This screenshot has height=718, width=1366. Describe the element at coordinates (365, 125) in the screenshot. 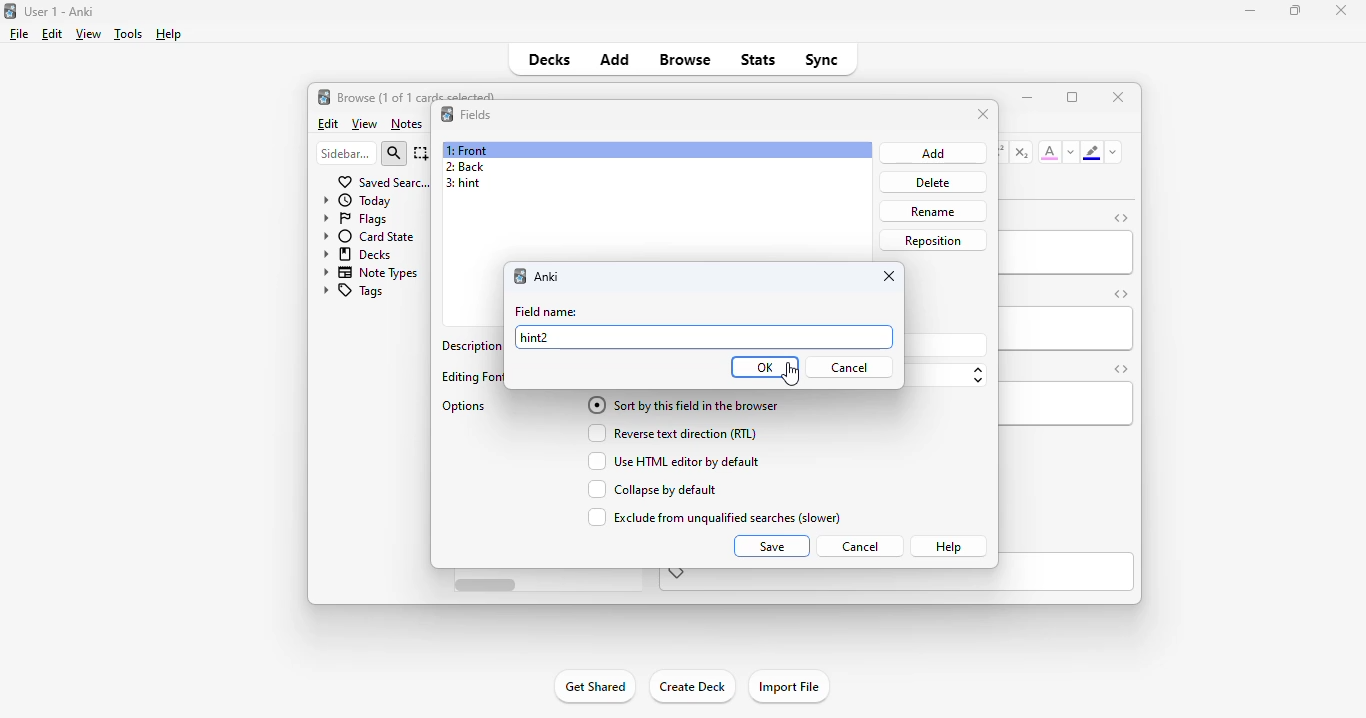

I see `view` at that location.